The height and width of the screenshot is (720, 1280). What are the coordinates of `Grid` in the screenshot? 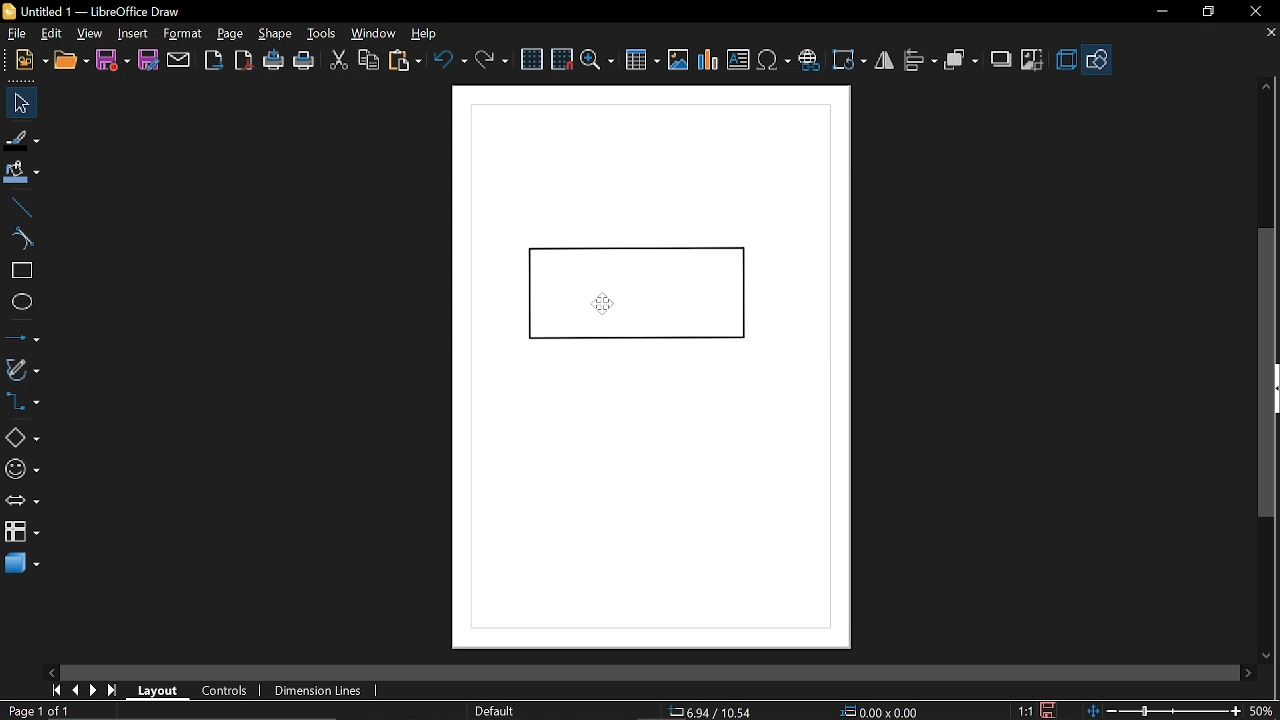 It's located at (533, 59).